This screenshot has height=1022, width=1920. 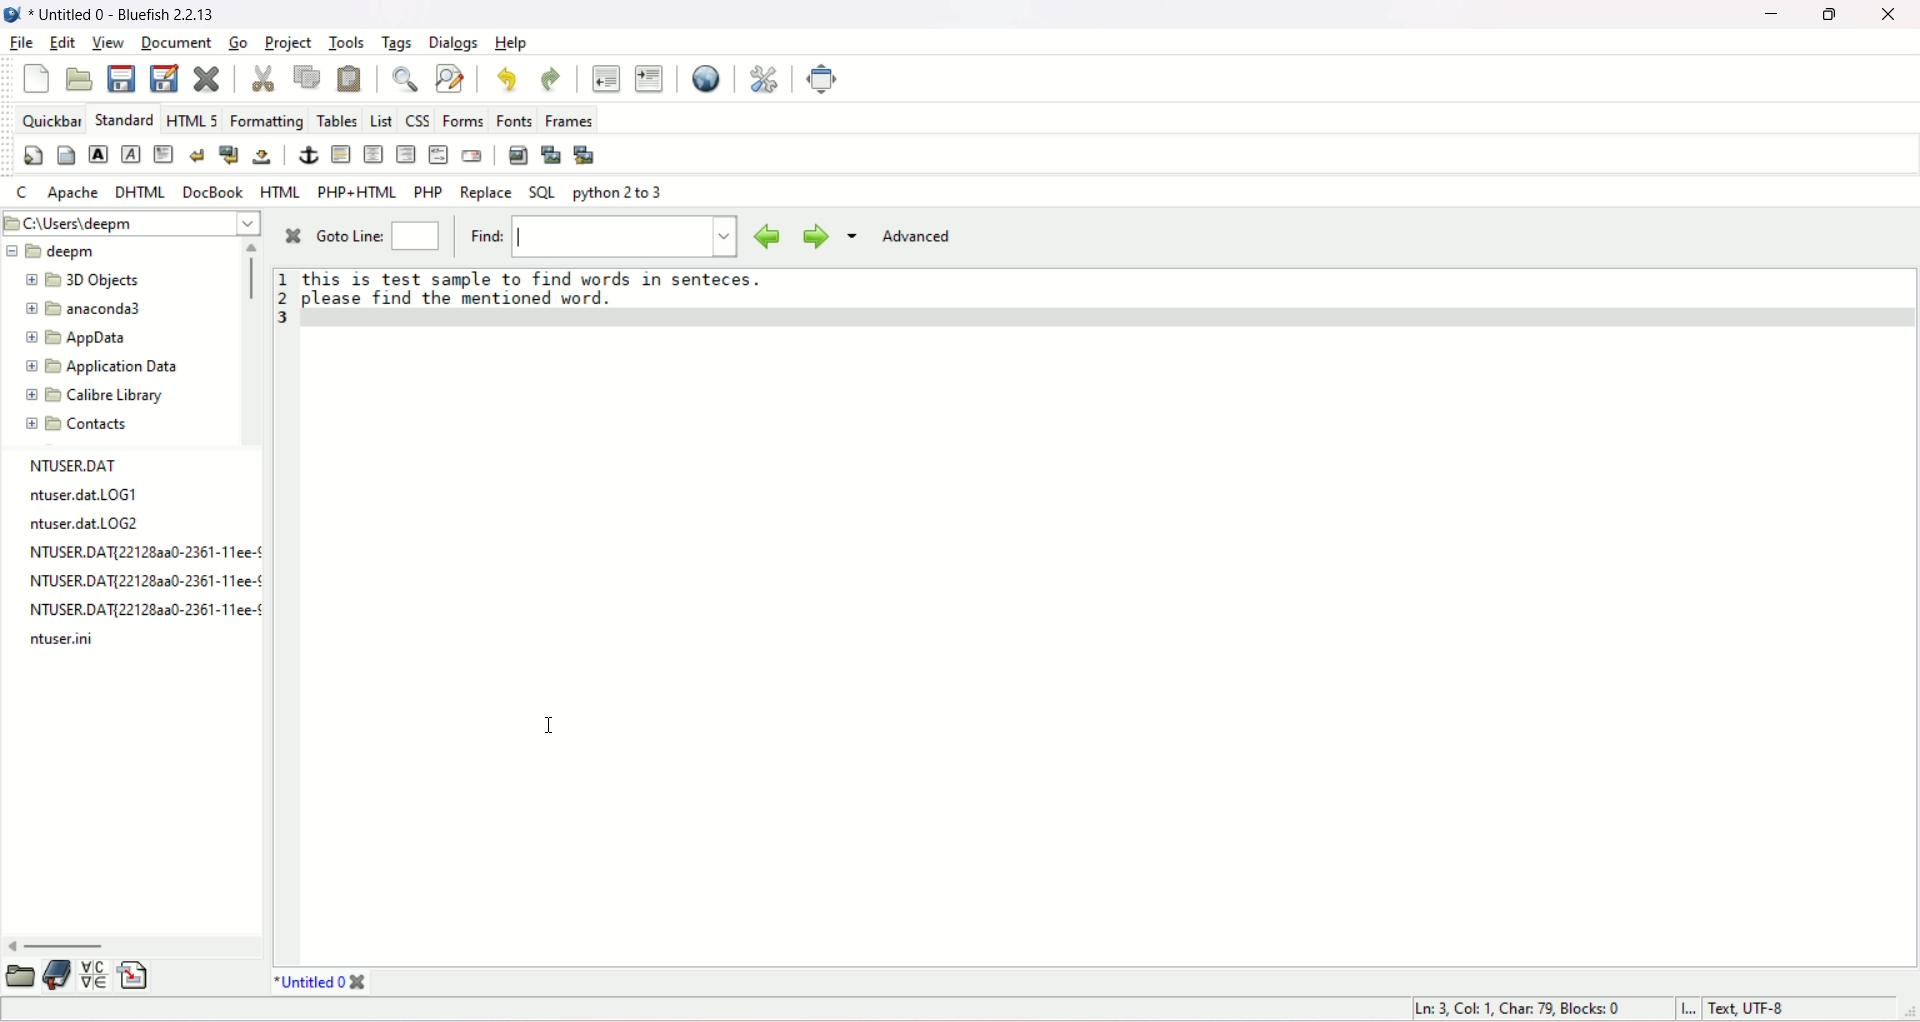 What do you see at coordinates (921, 239) in the screenshot?
I see `advanced` at bounding box center [921, 239].